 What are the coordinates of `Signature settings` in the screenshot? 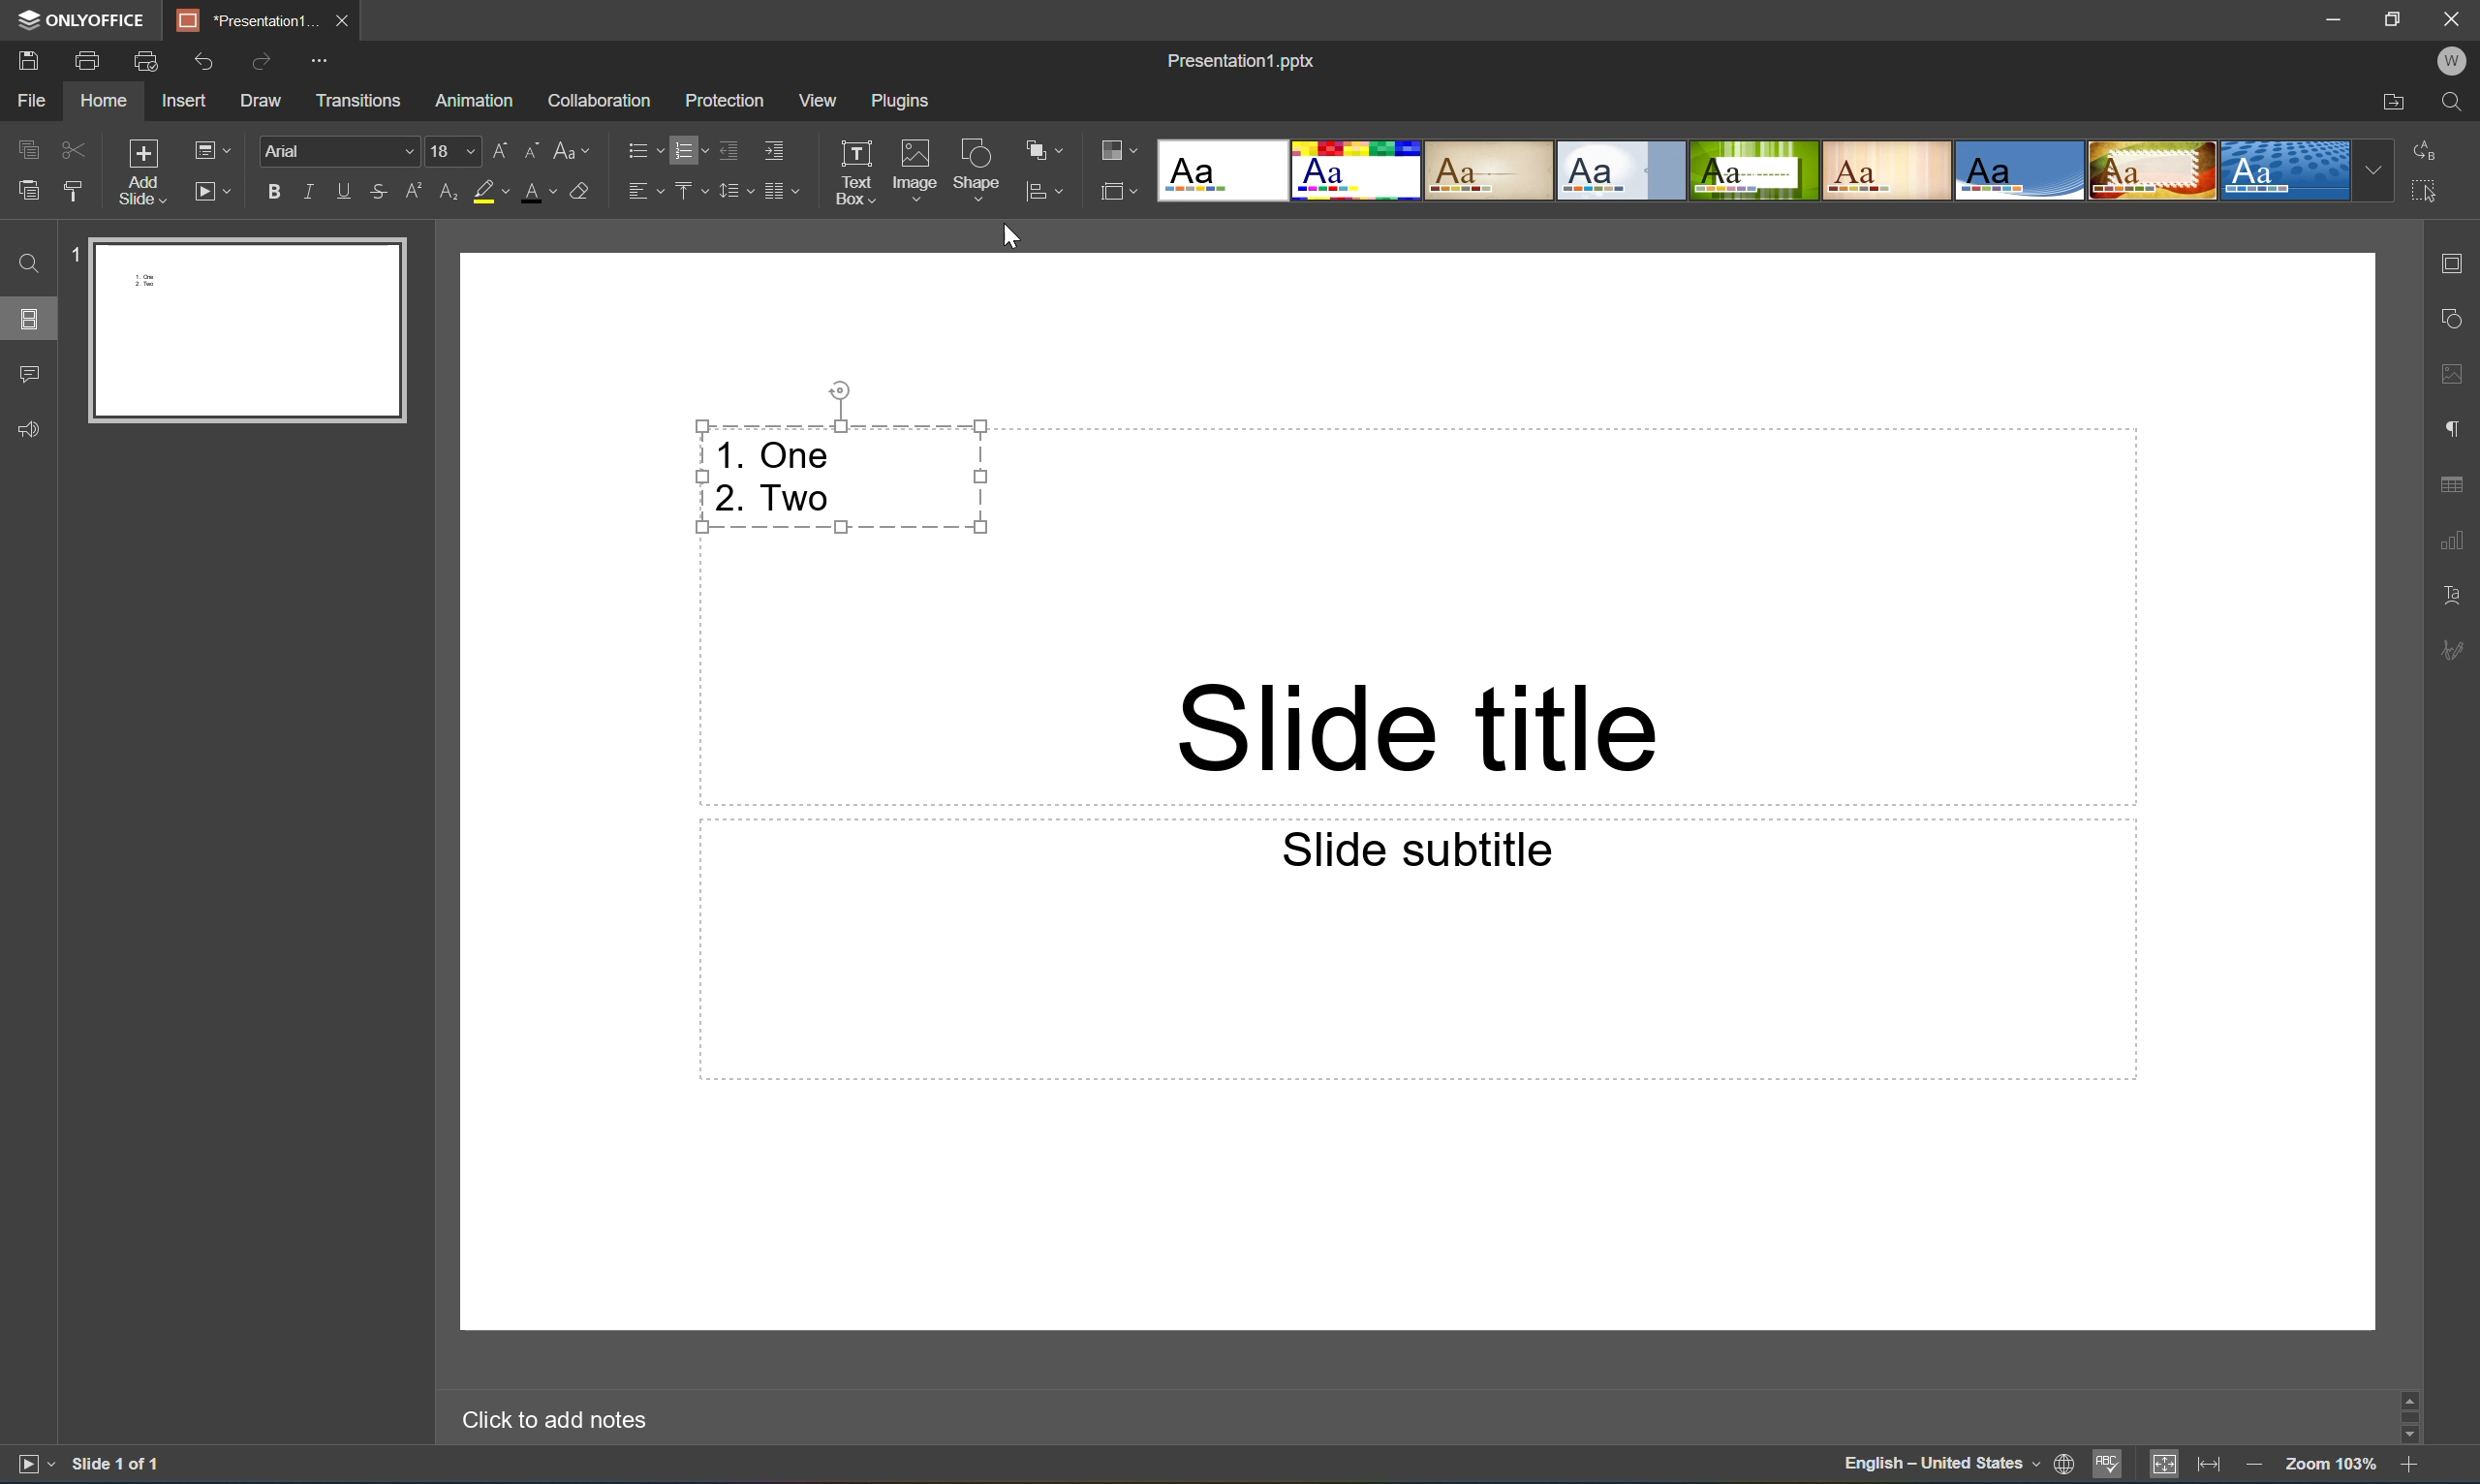 It's located at (2457, 650).